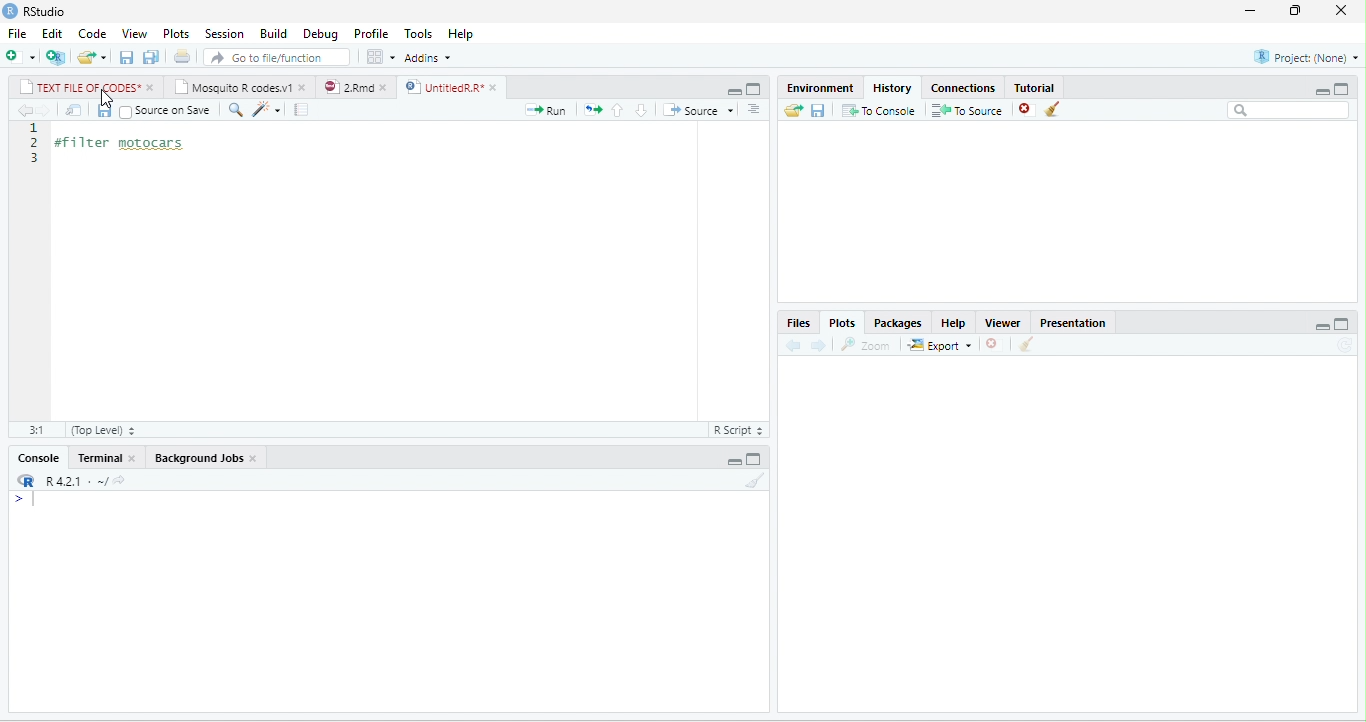  I want to click on Presentation, so click(1072, 323).